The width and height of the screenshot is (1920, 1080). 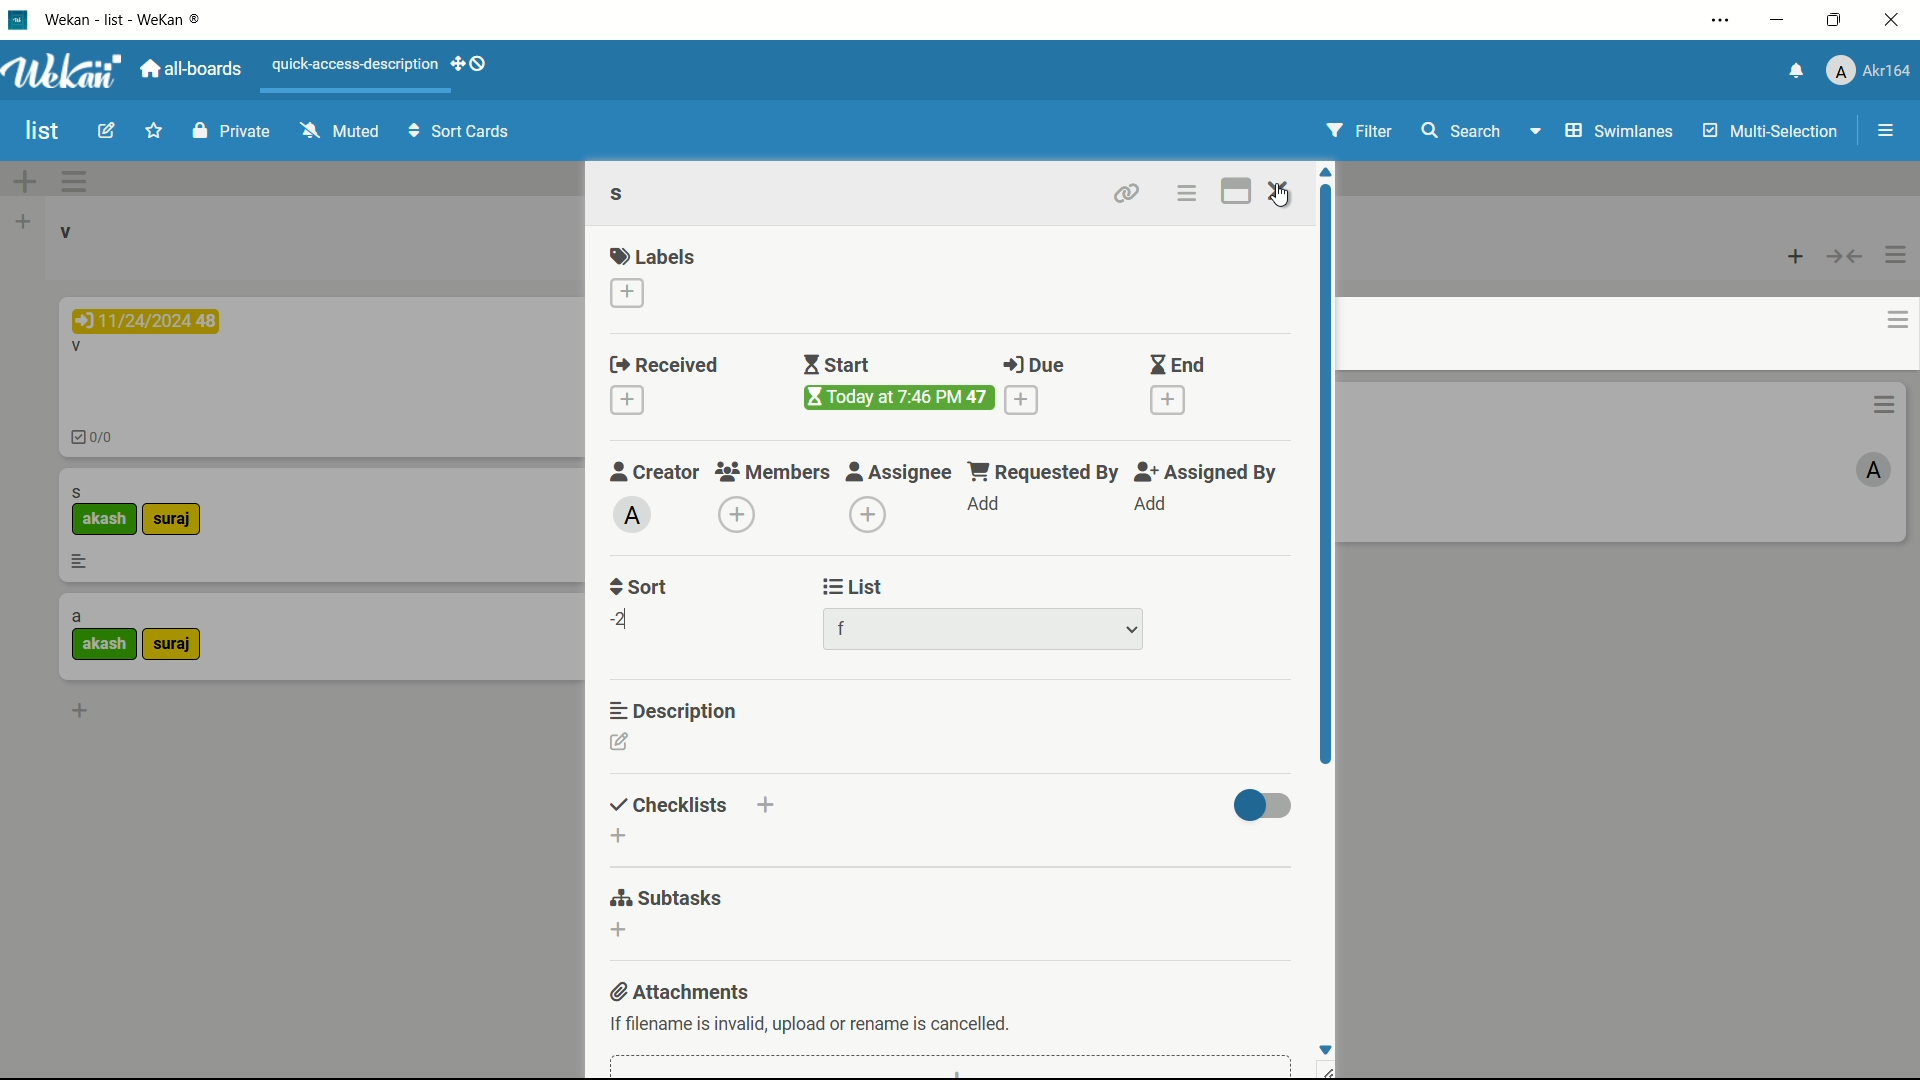 What do you see at coordinates (1883, 379) in the screenshot?
I see `card actions` at bounding box center [1883, 379].